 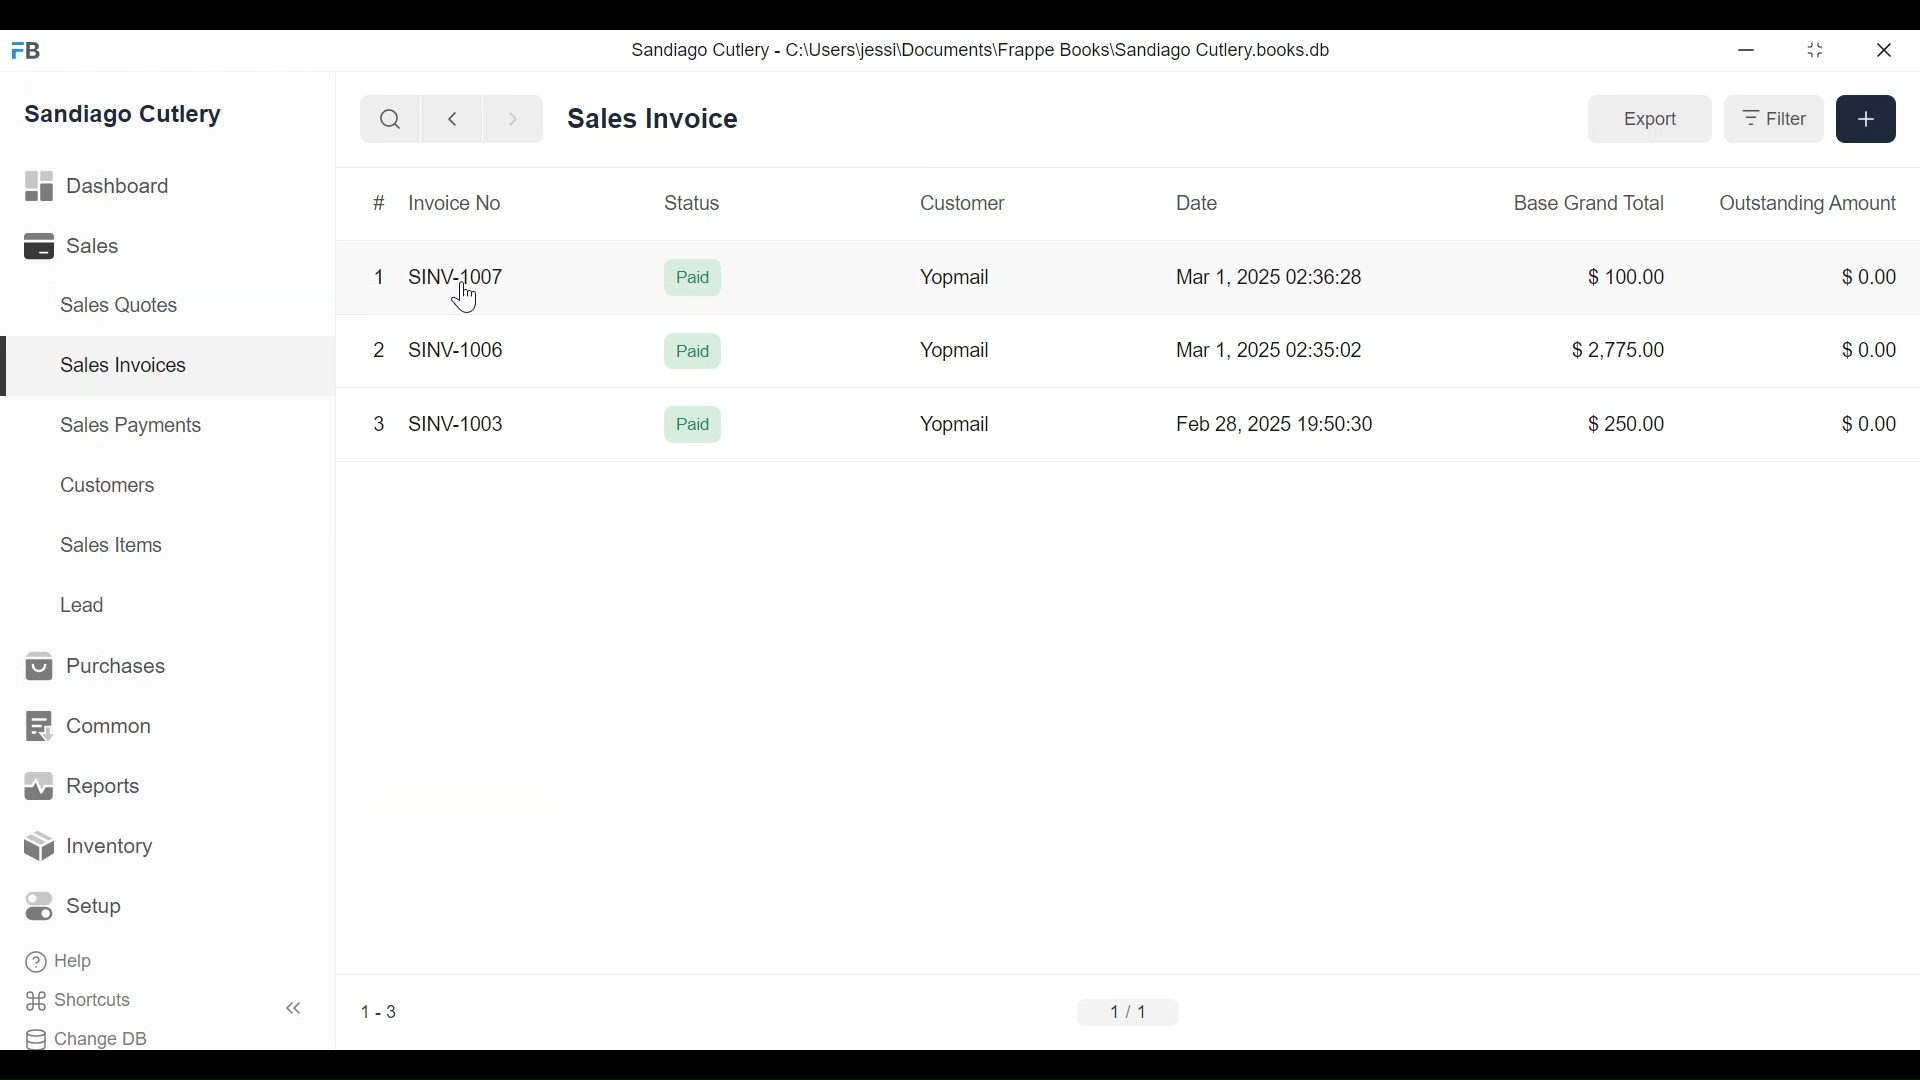 I want to click on Base Grand Total, so click(x=1593, y=201).